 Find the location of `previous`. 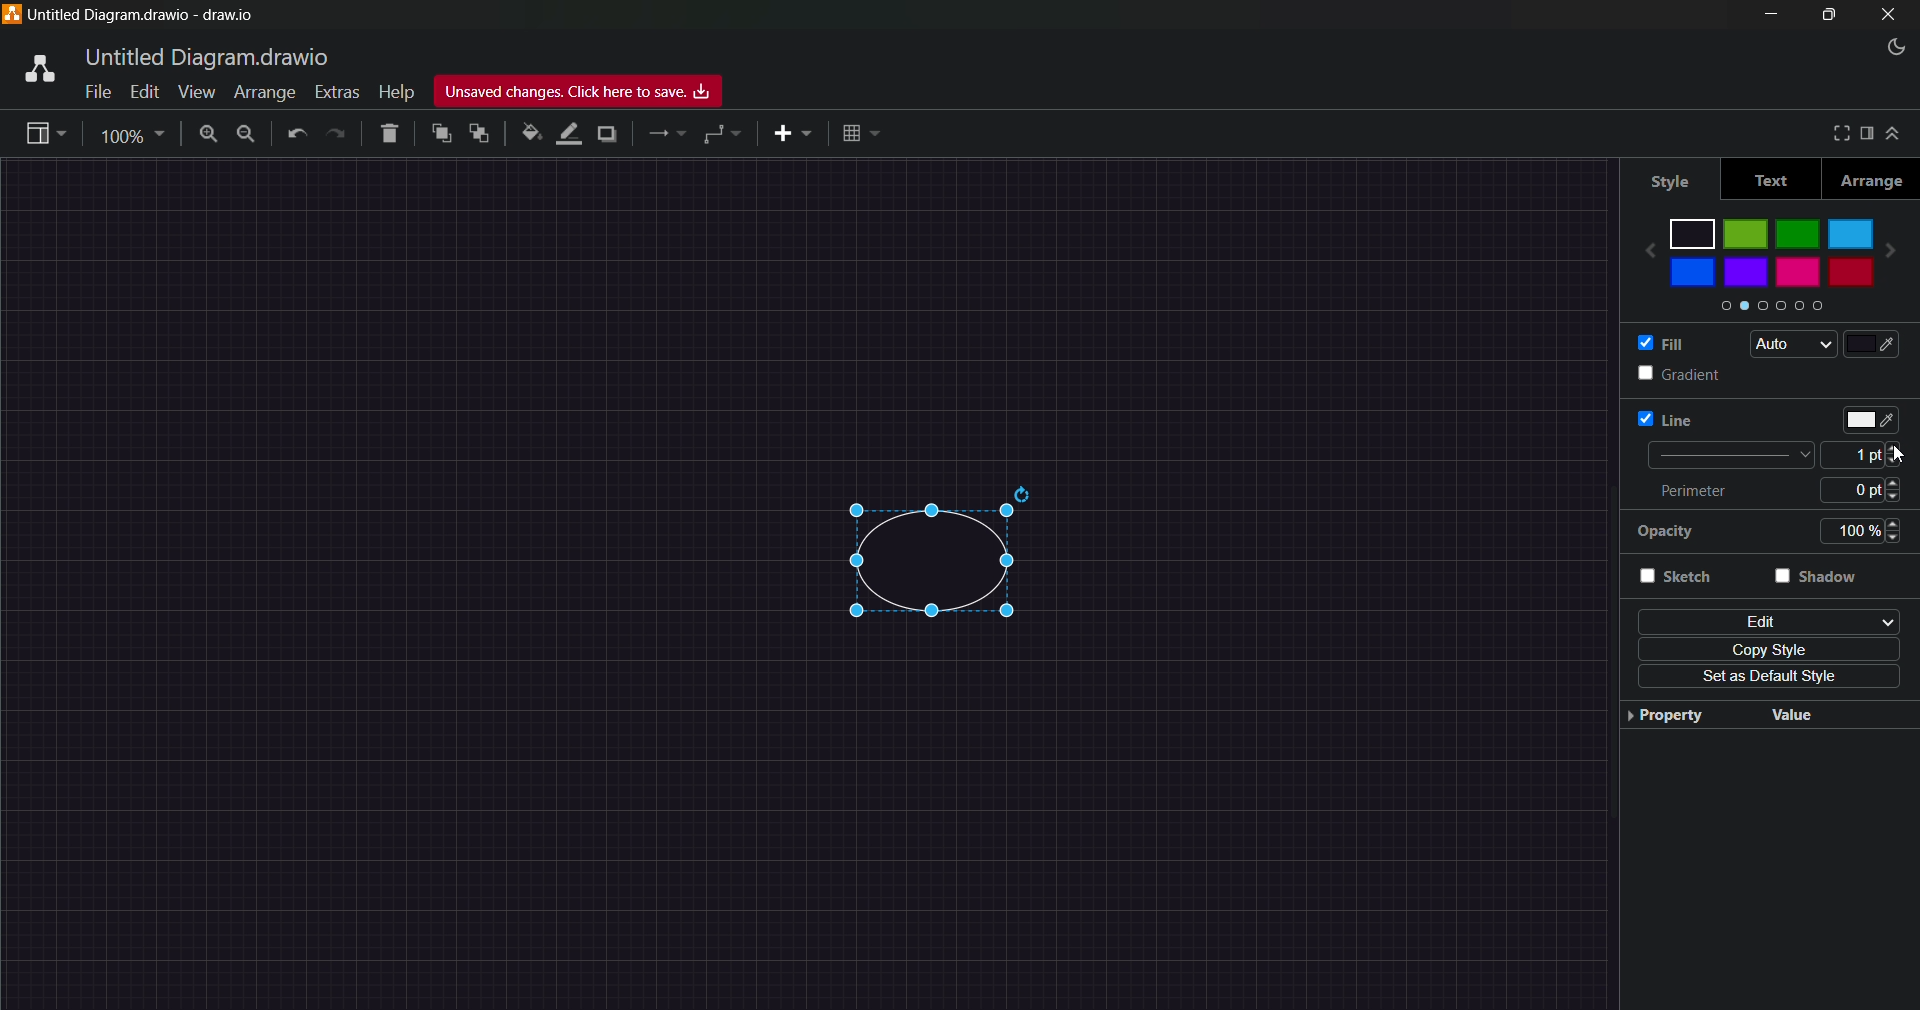

previous is located at coordinates (1647, 255).